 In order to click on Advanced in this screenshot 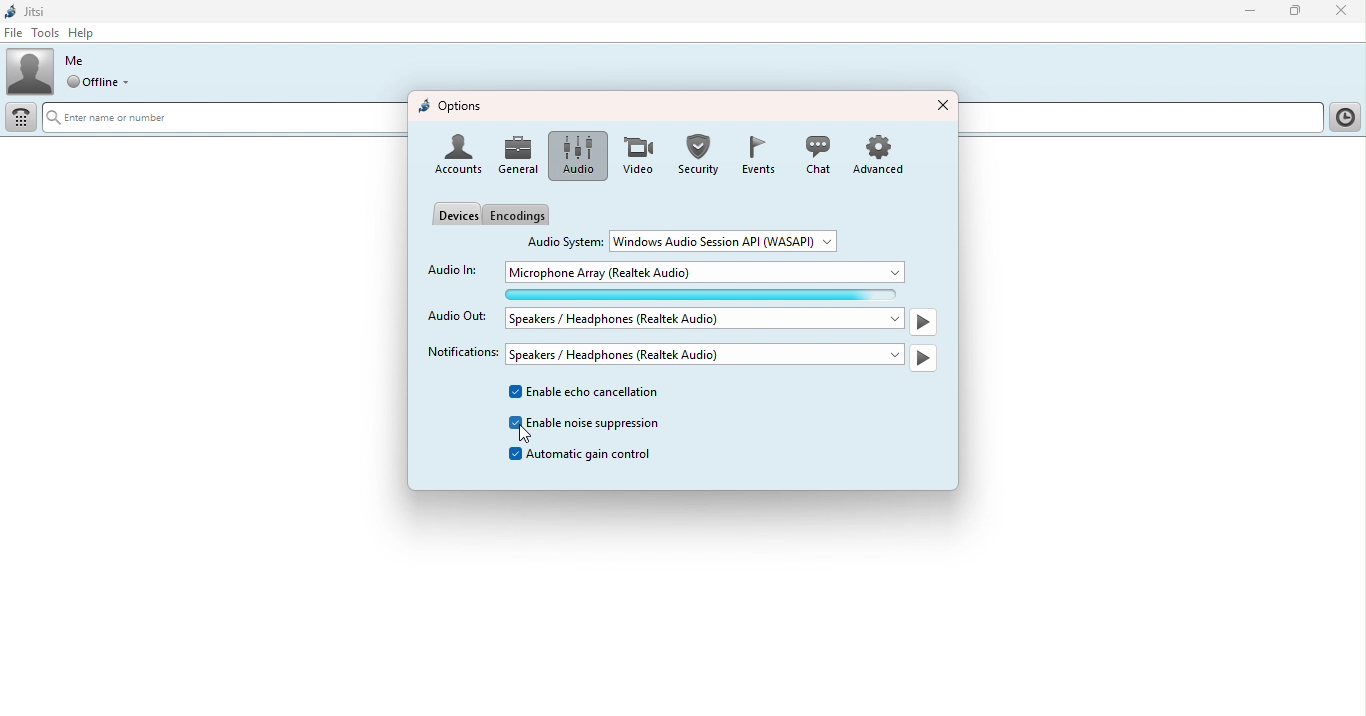, I will do `click(885, 153)`.